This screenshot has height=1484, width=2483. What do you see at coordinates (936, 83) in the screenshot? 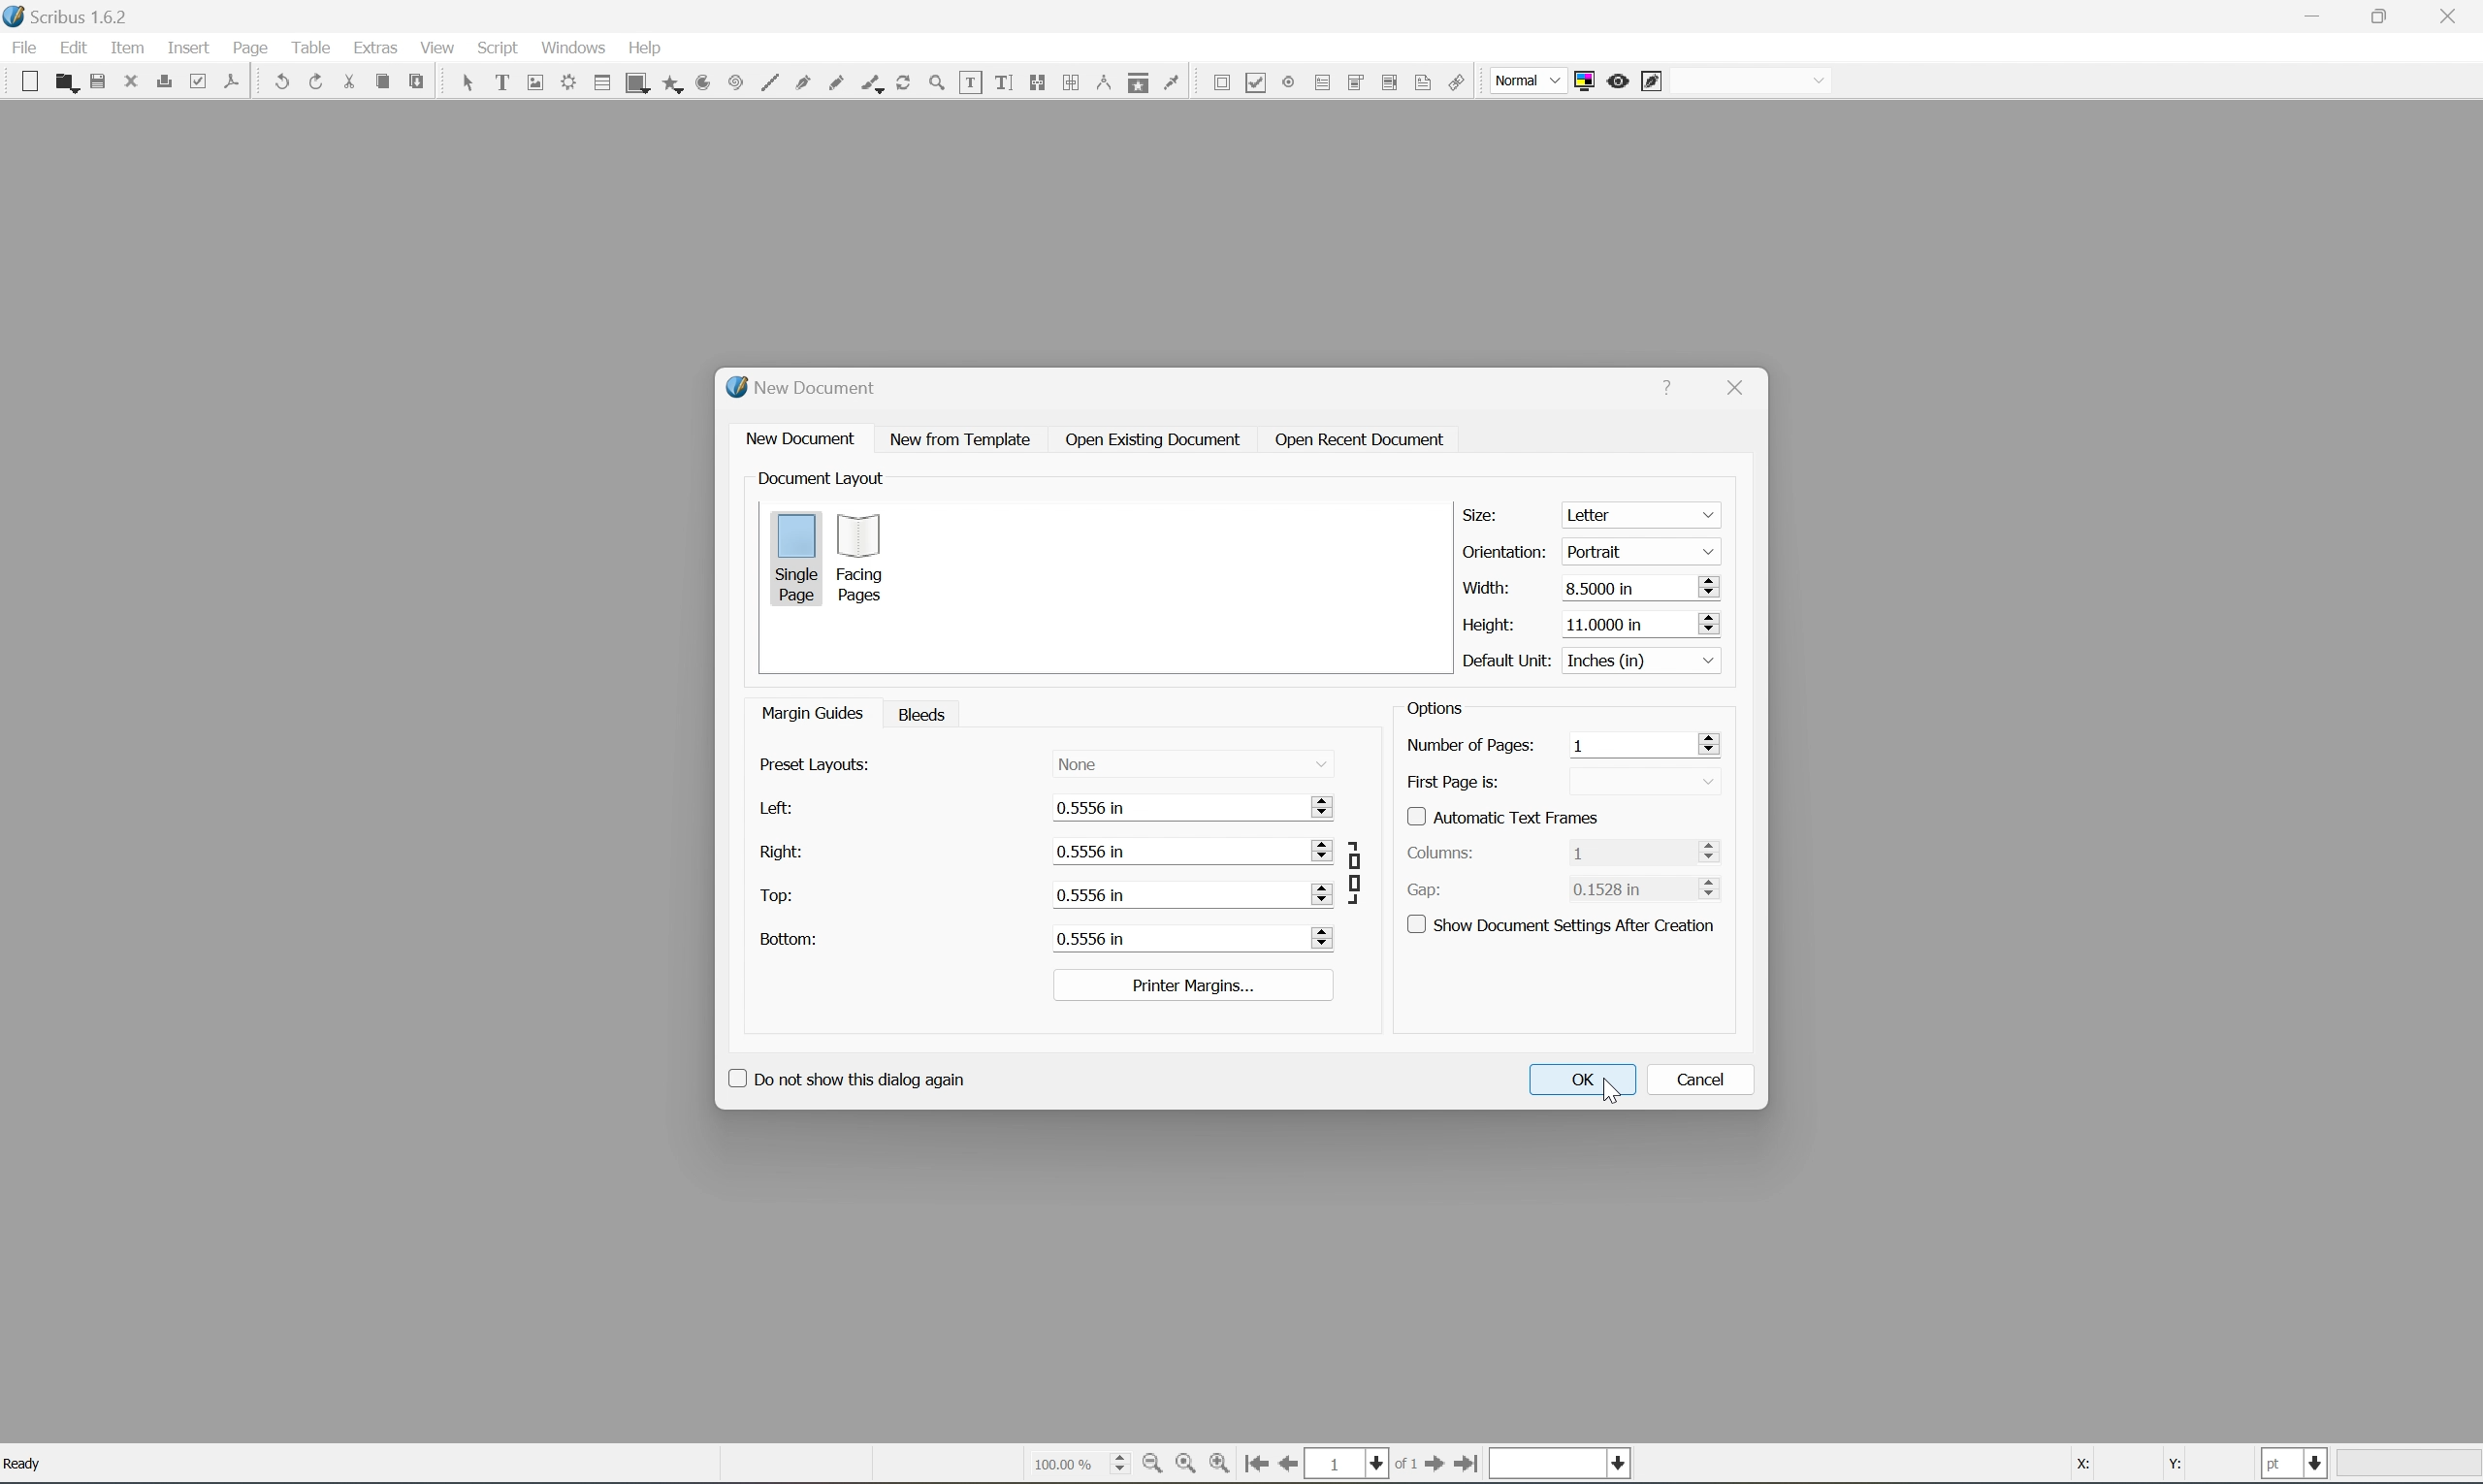
I see `zoom in or zoom out` at bounding box center [936, 83].